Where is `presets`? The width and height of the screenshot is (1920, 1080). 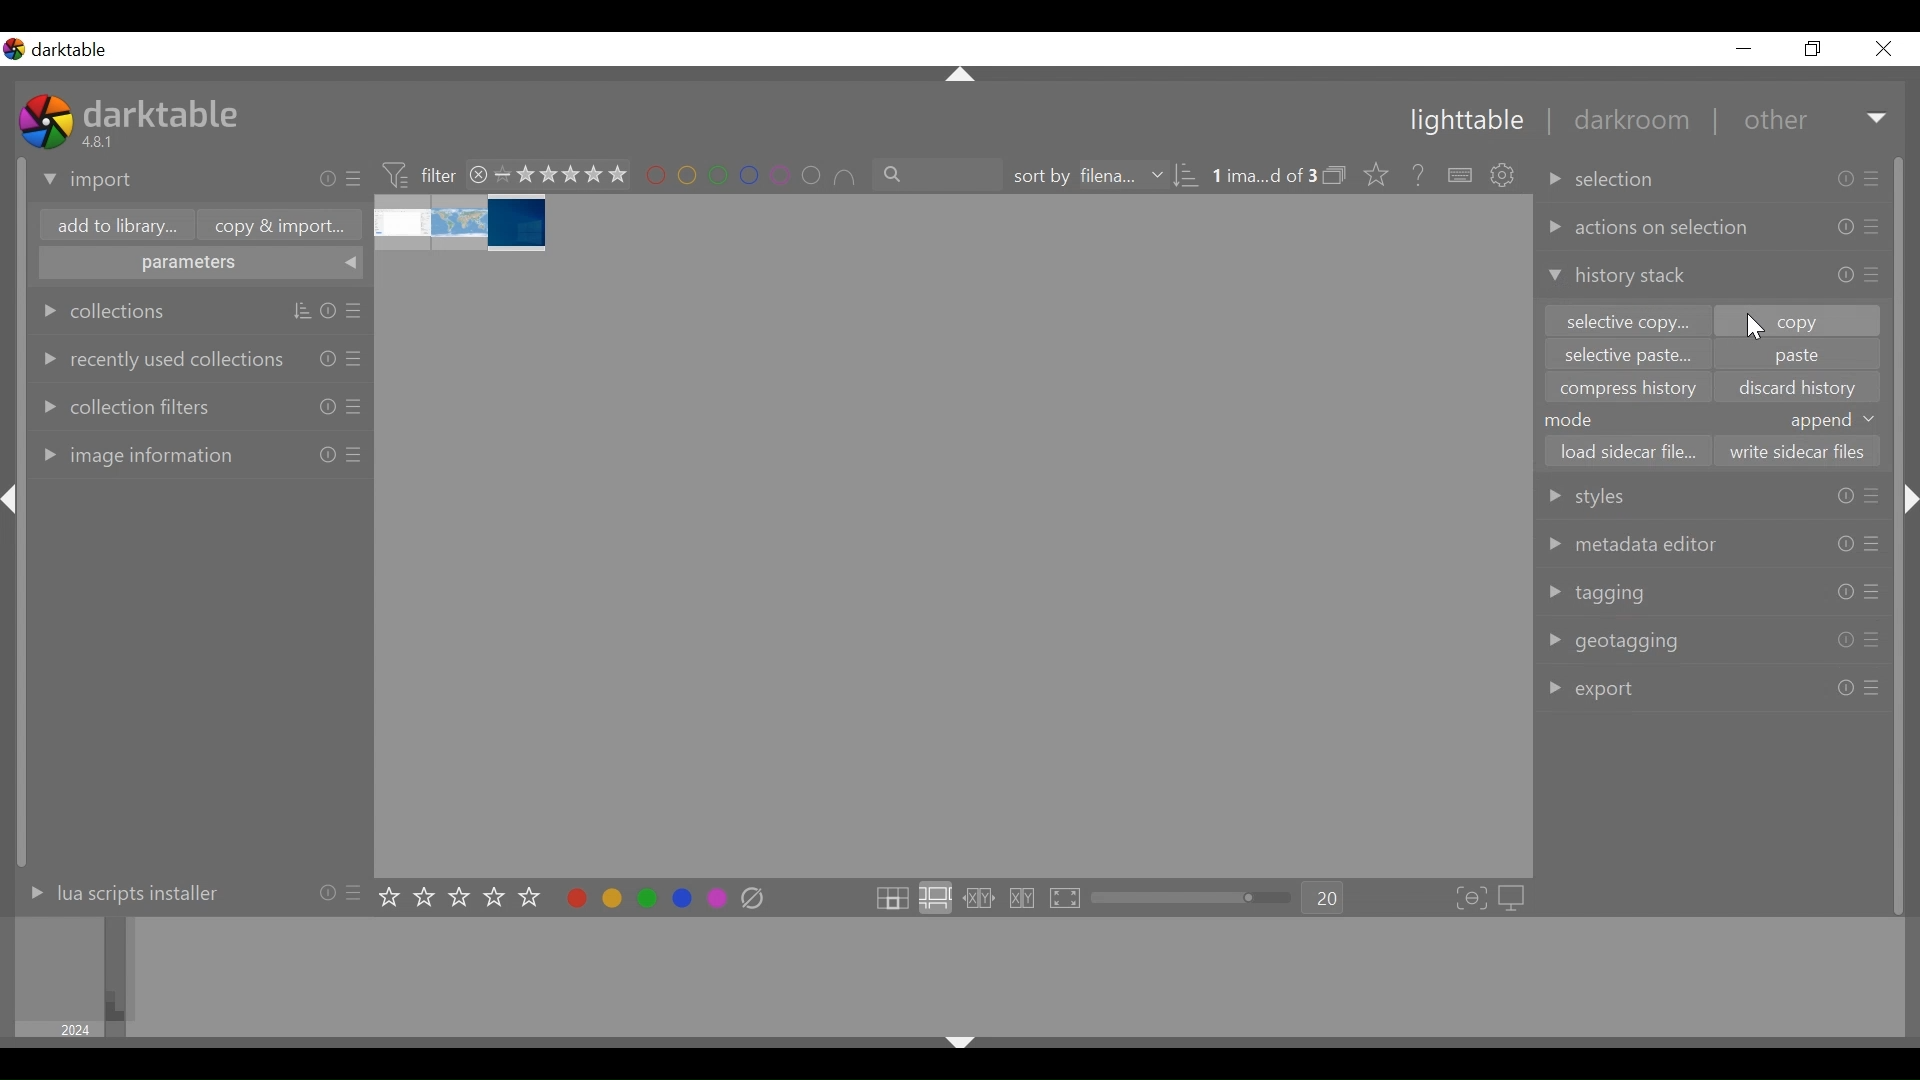 presets is located at coordinates (1876, 227).